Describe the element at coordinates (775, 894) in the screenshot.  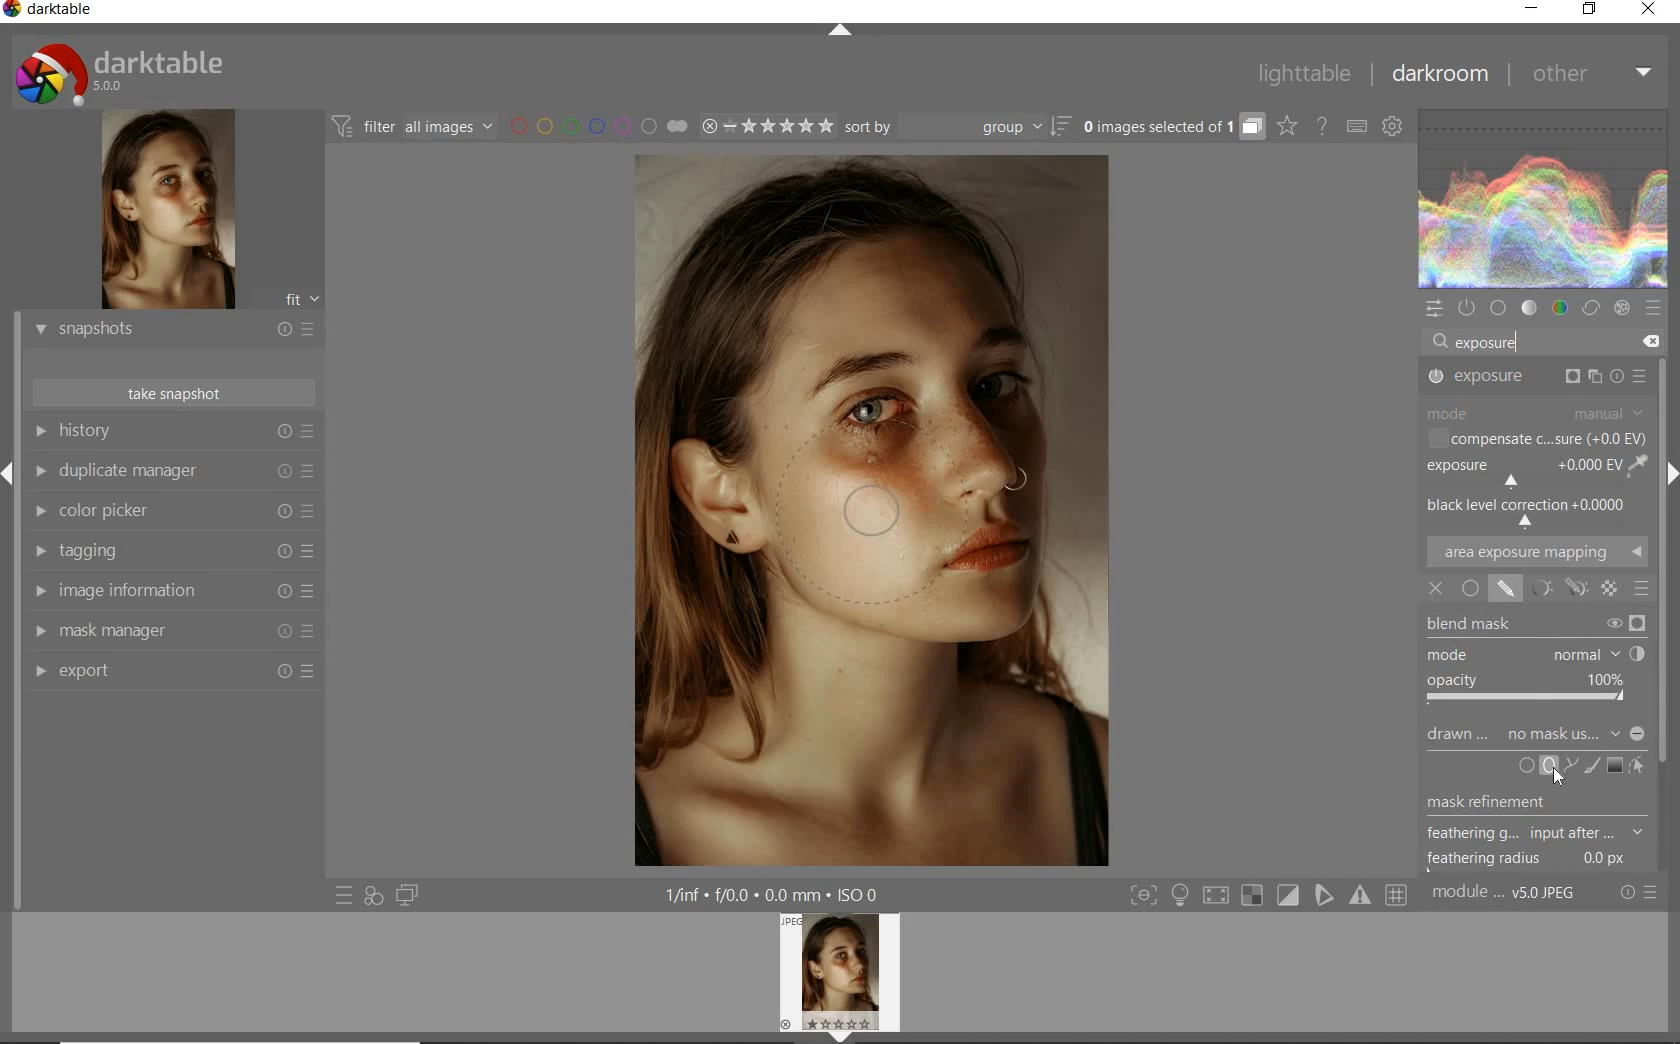
I see `other display information` at that location.